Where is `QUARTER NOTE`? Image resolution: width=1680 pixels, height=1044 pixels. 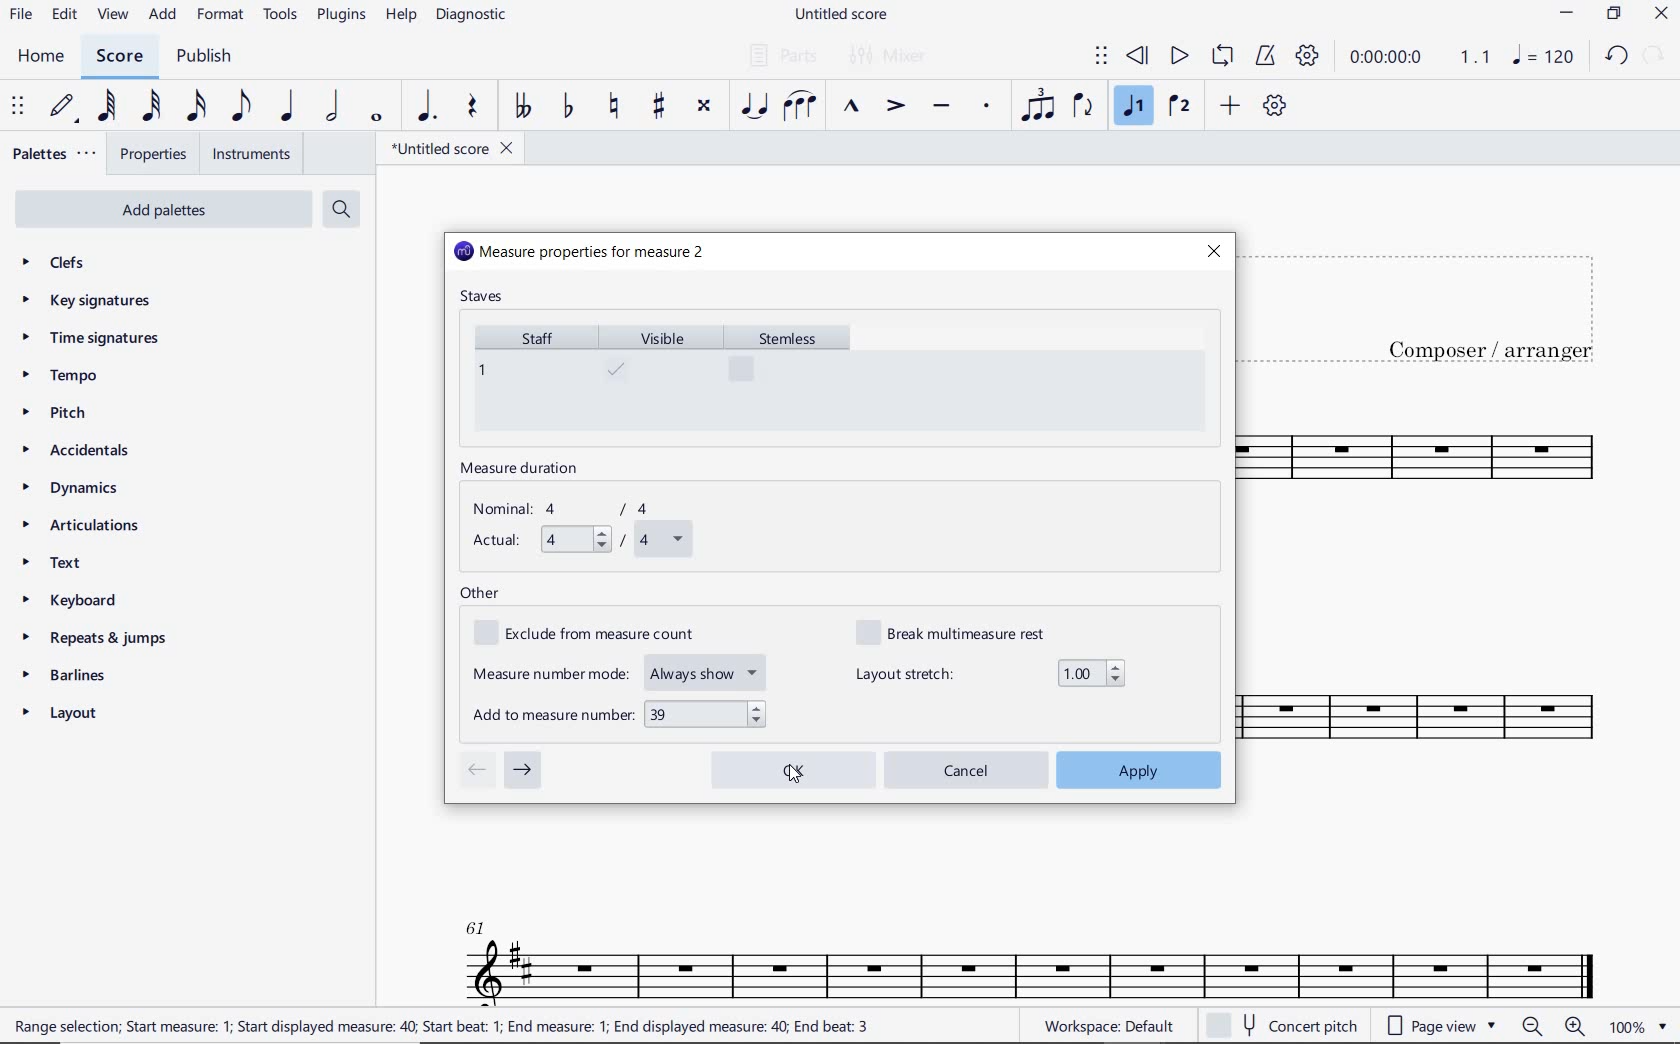
QUARTER NOTE is located at coordinates (288, 107).